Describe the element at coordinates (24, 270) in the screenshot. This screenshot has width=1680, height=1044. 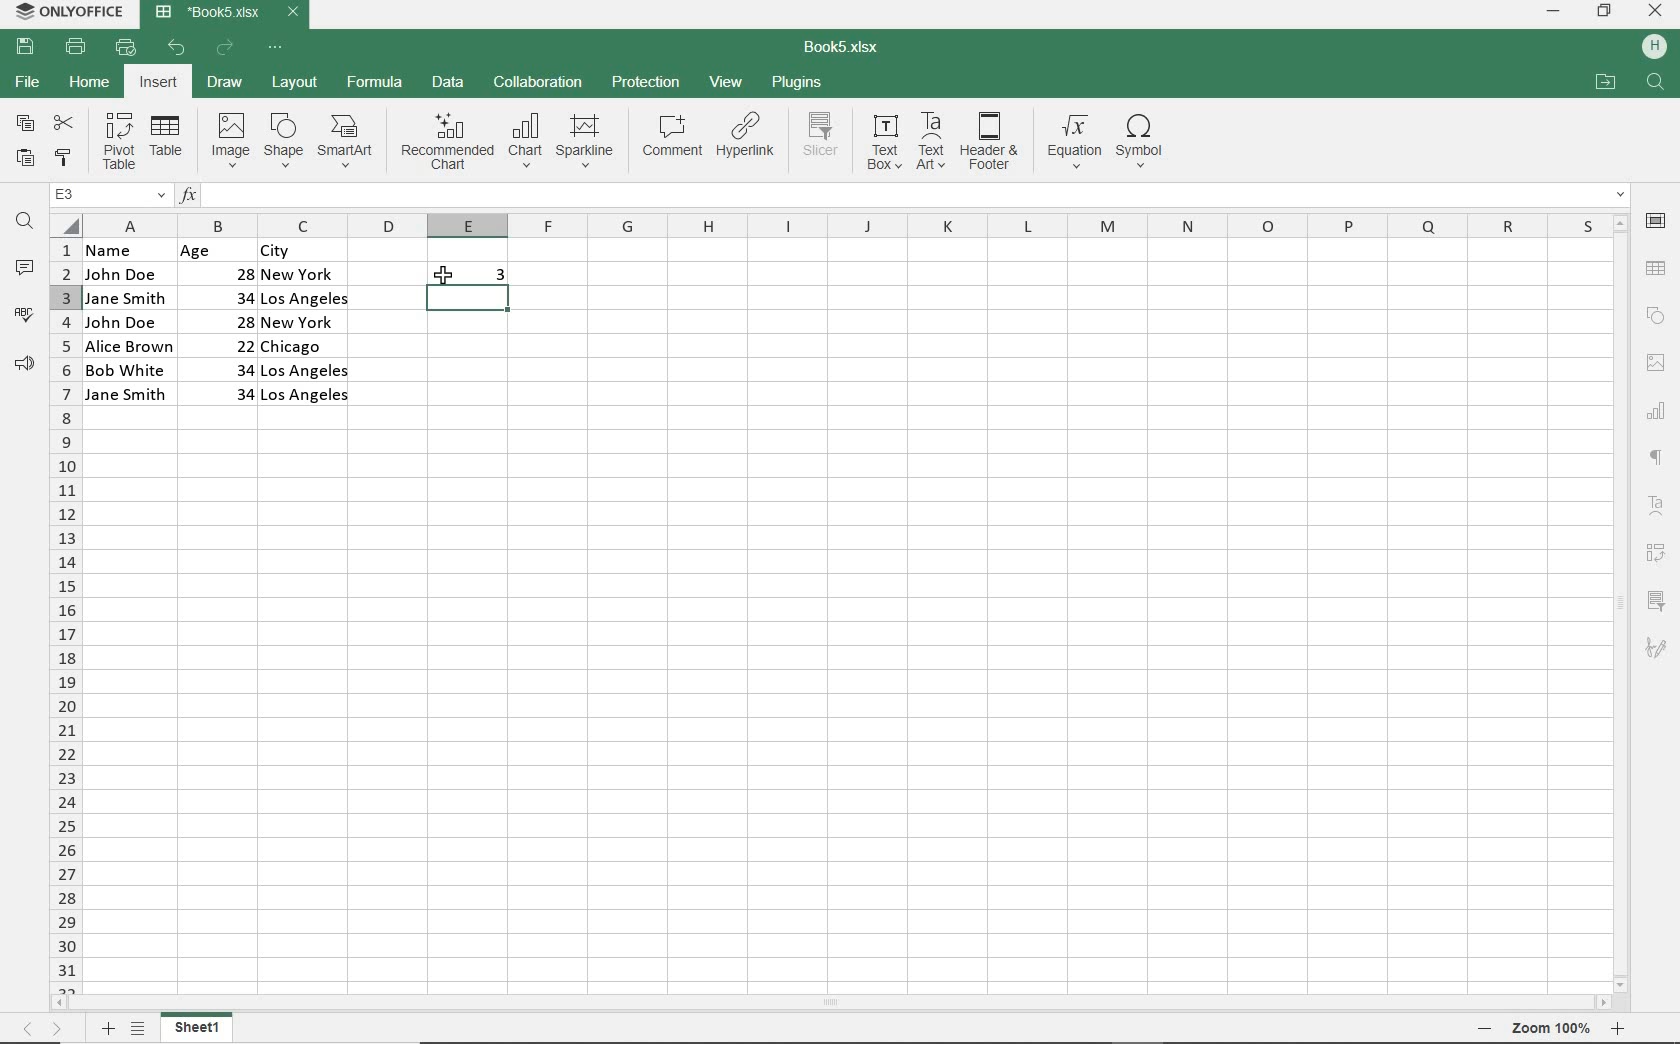
I see `COMMENTS` at that location.